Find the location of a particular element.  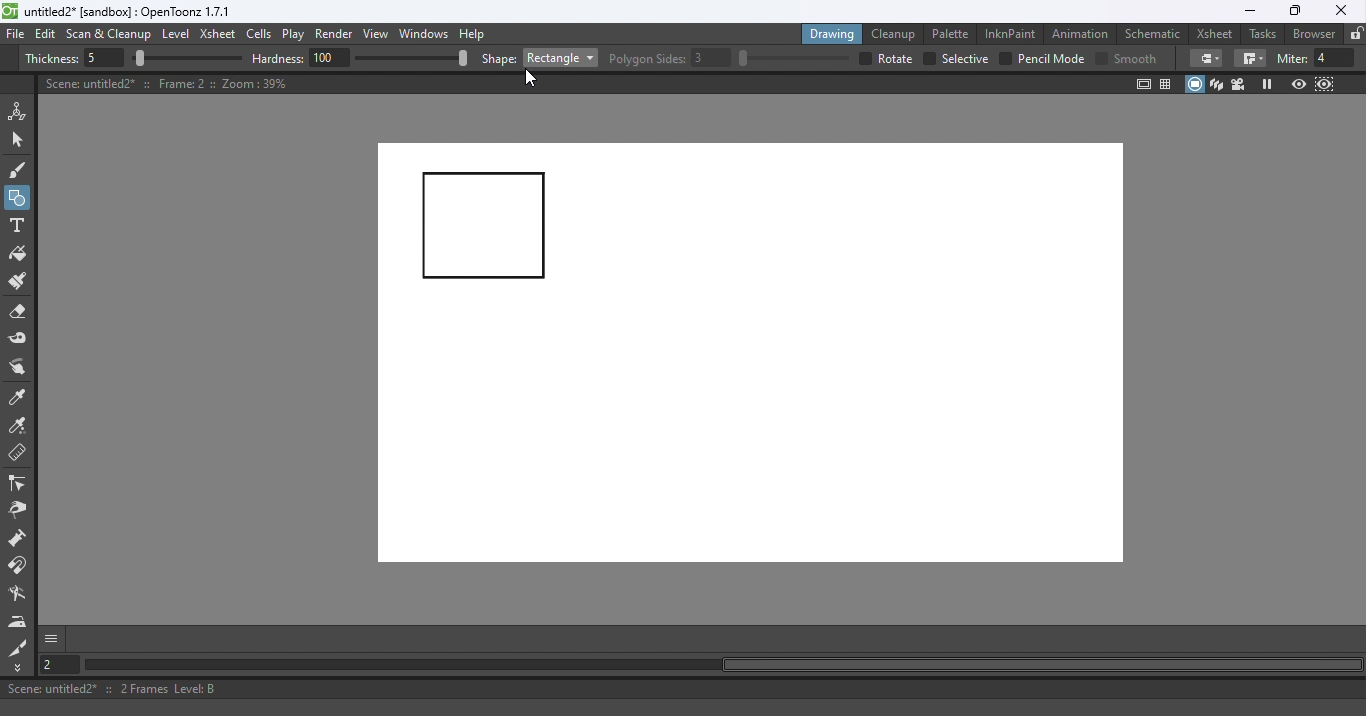

Safe area is located at coordinates (1142, 84).